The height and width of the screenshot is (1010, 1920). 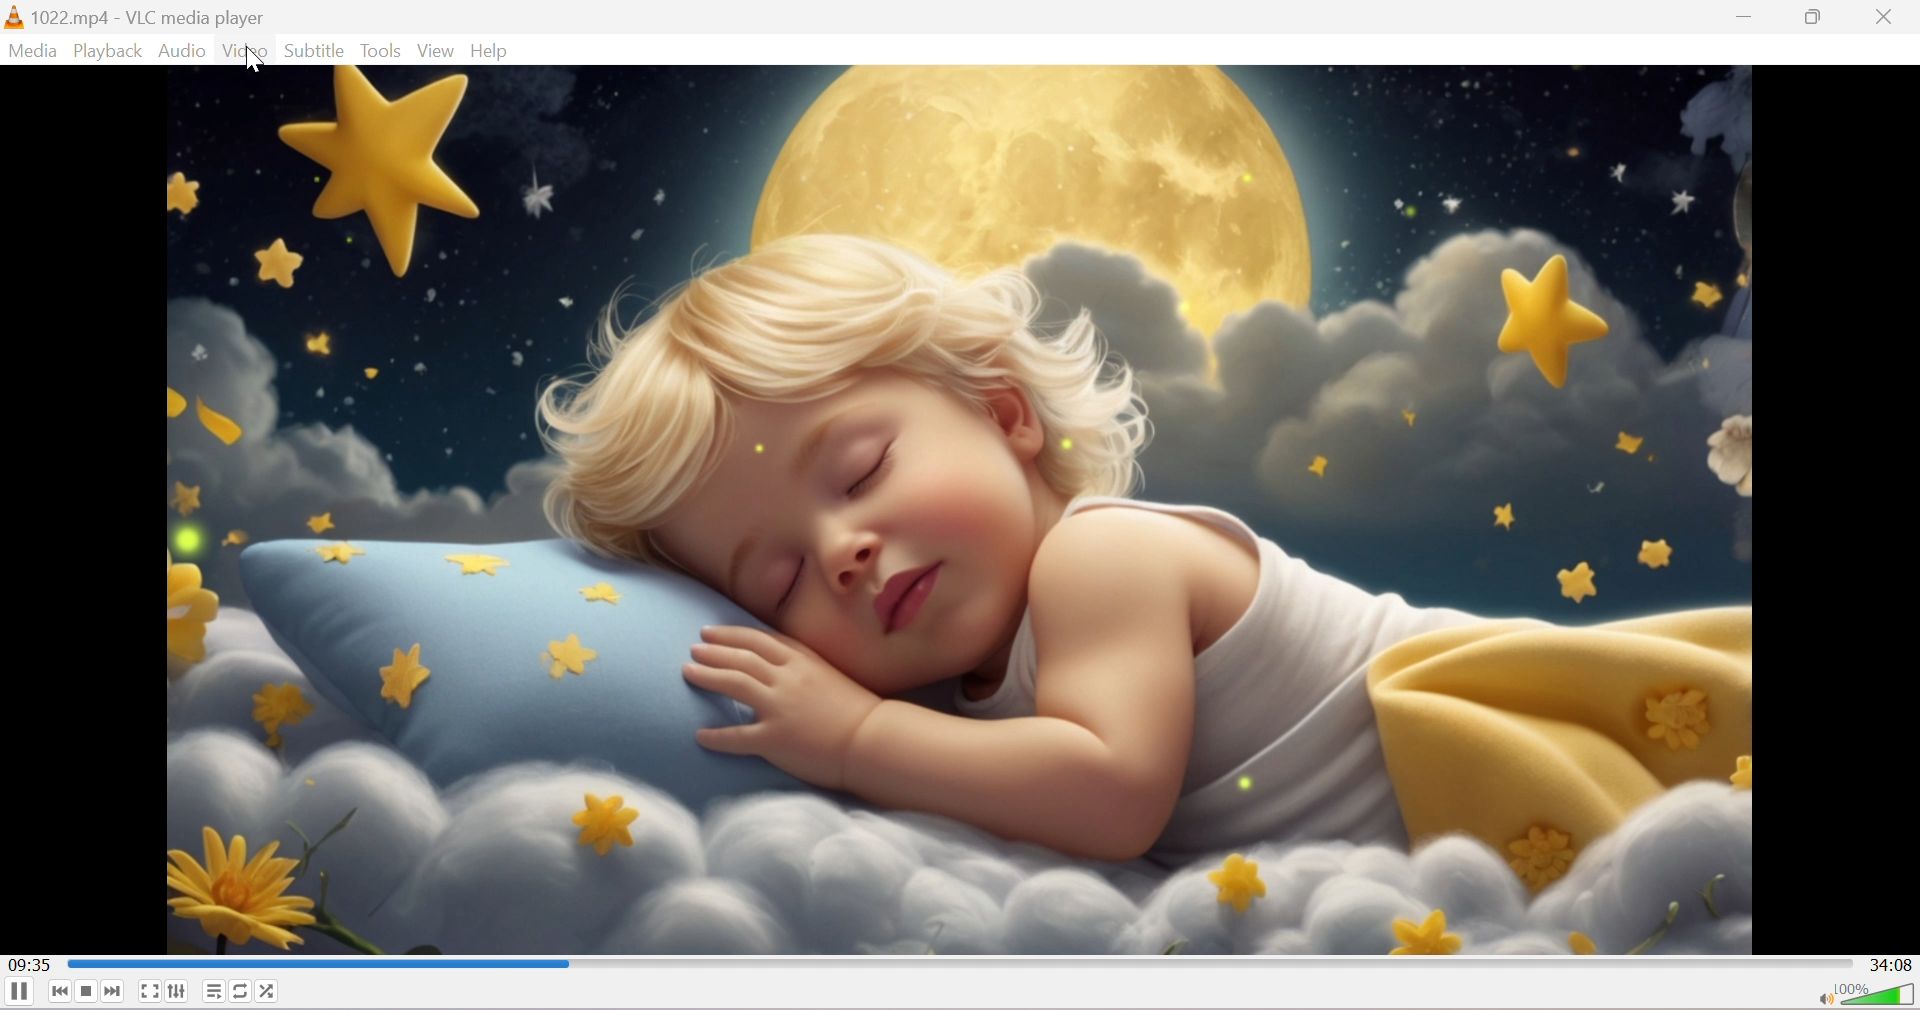 What do you see at coordinates (273, 991) in the screenshot?
I see `Random` at bounding box center [273, 991].